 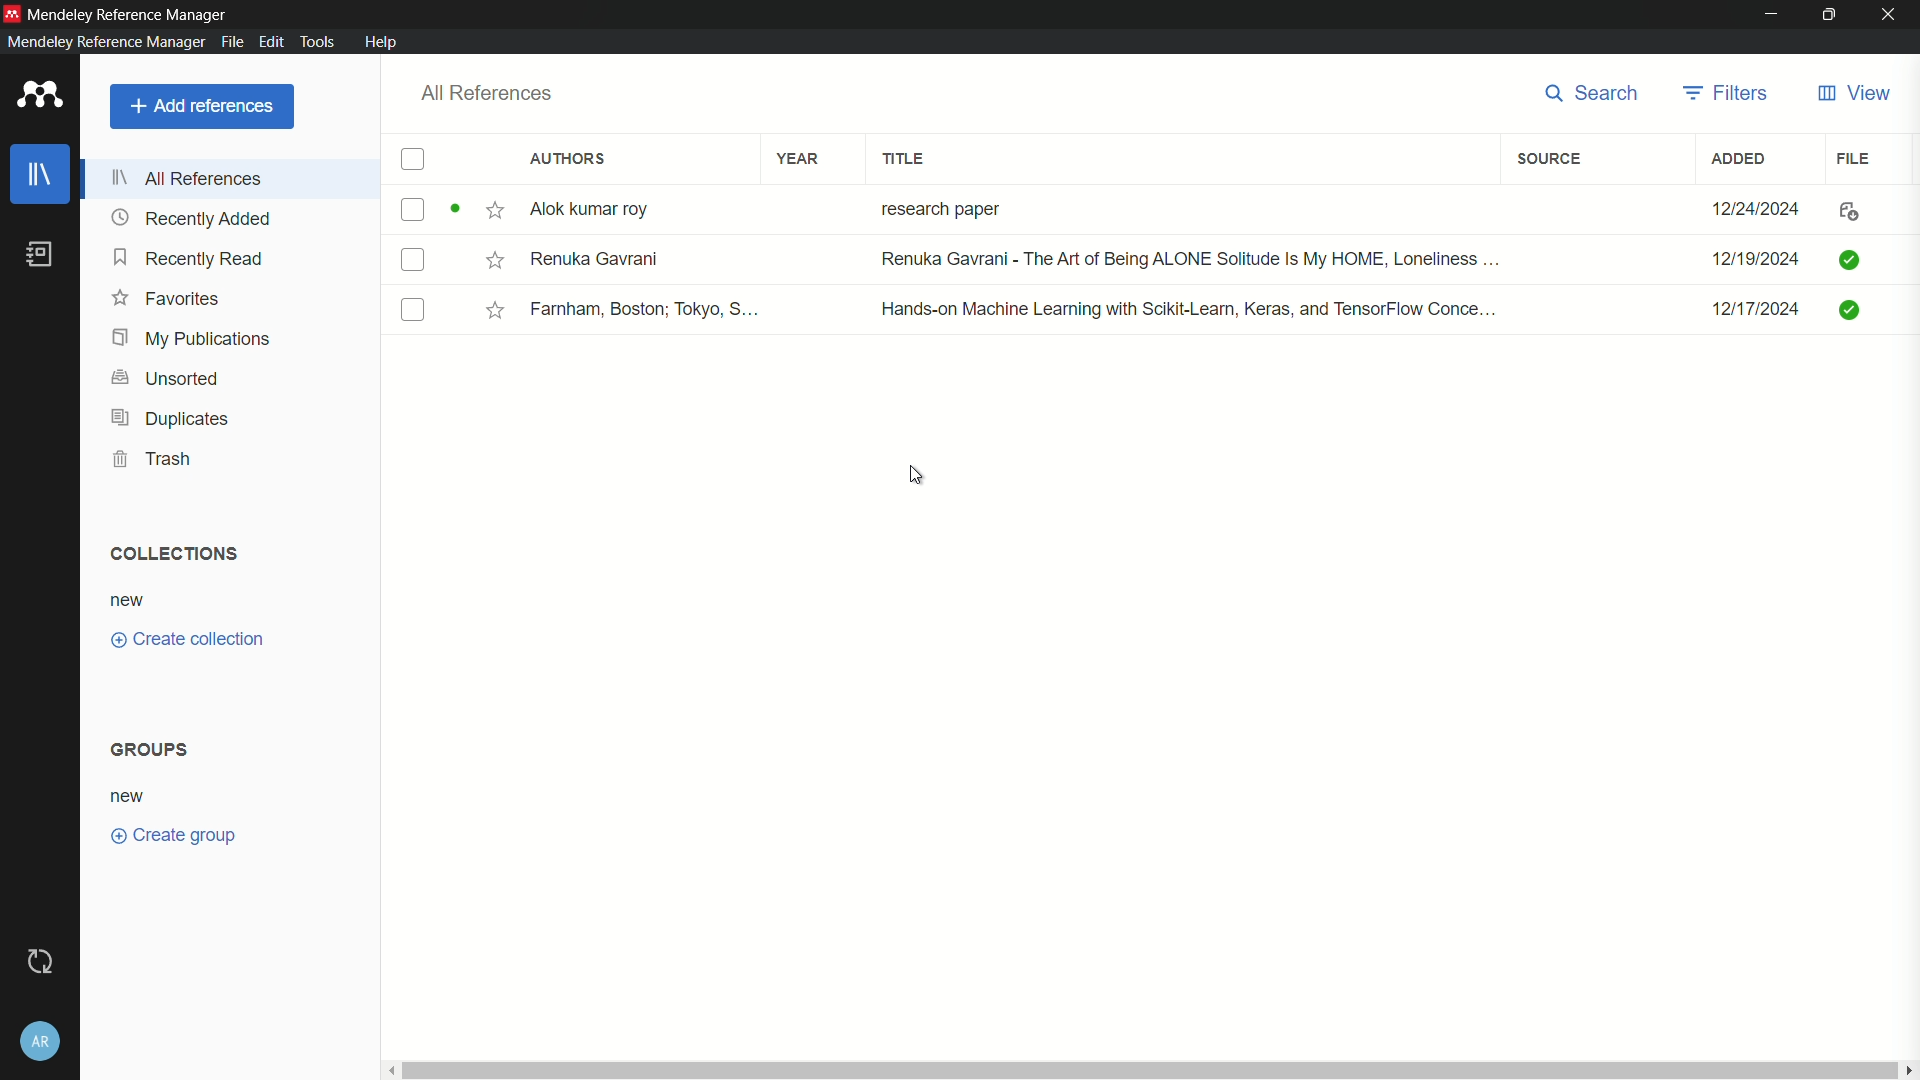 I want to click on file, so click(x=1854, y=158).